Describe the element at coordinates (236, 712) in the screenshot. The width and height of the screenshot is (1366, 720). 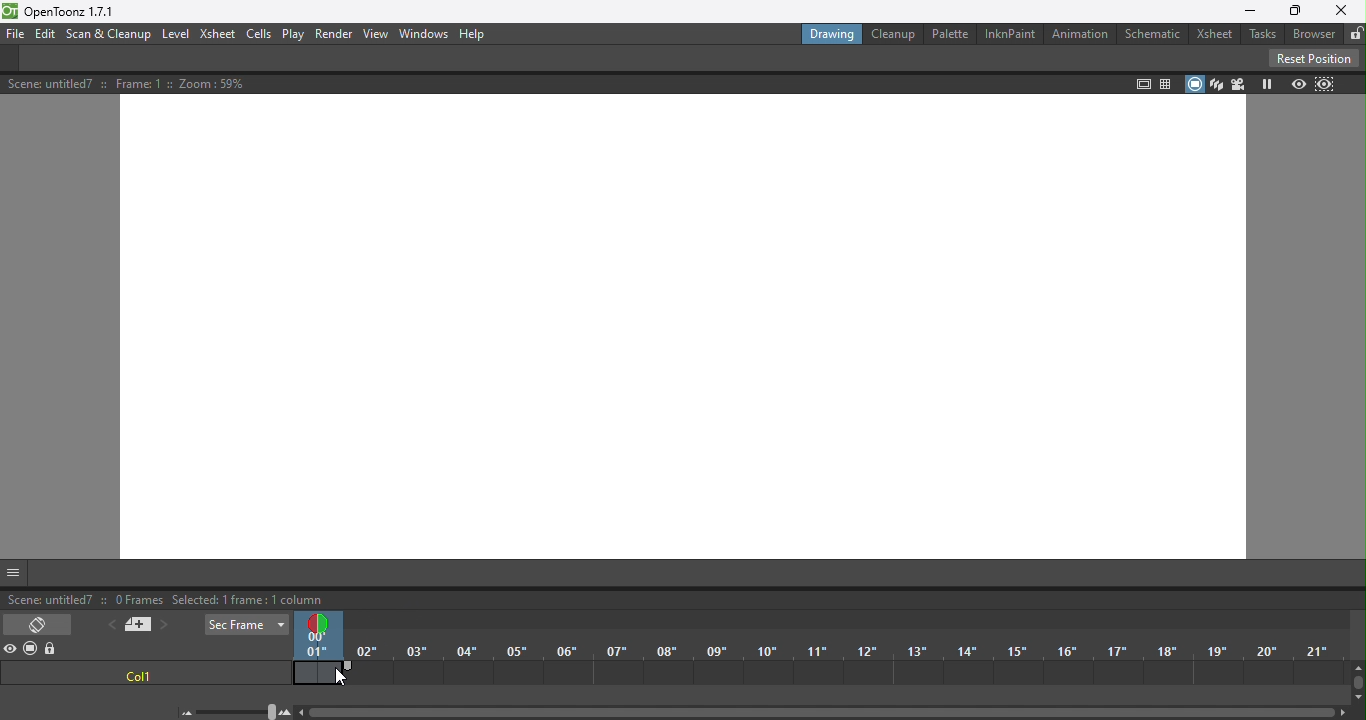
I see `Zoom in/out of timeline` at that location.